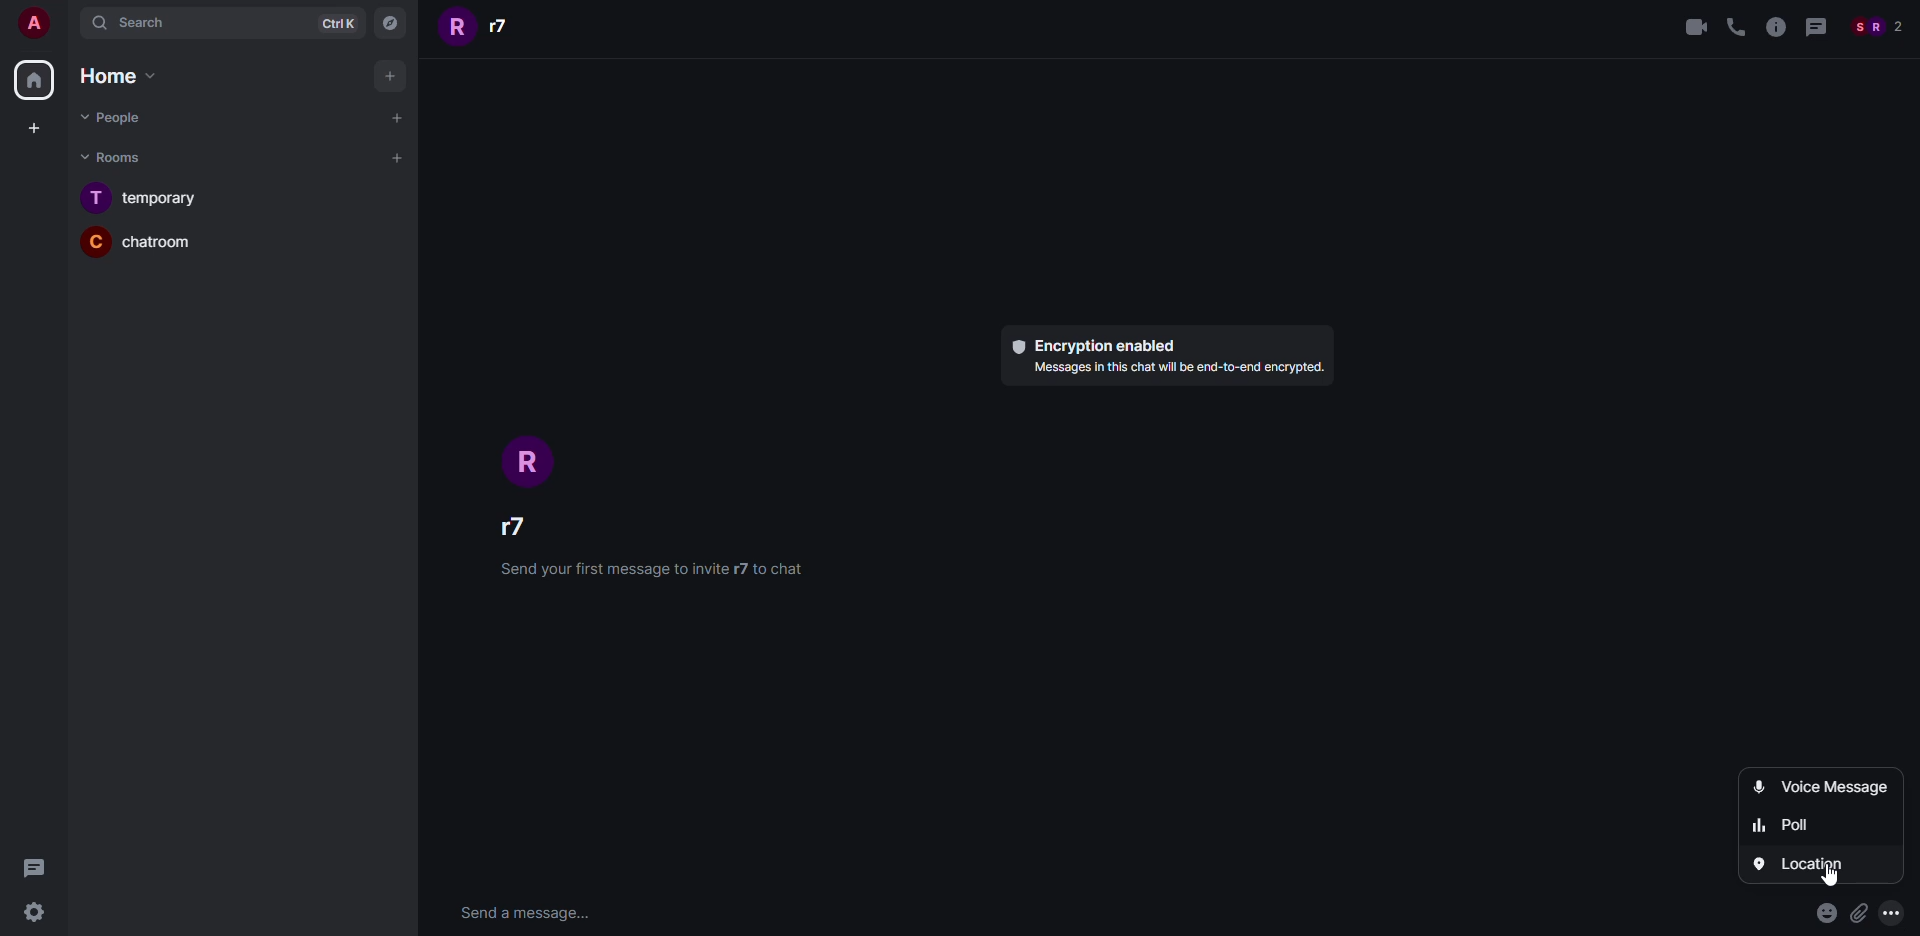  Describe the element at coordinates (529, 524) in the screenshot. I see `Username` at that location.